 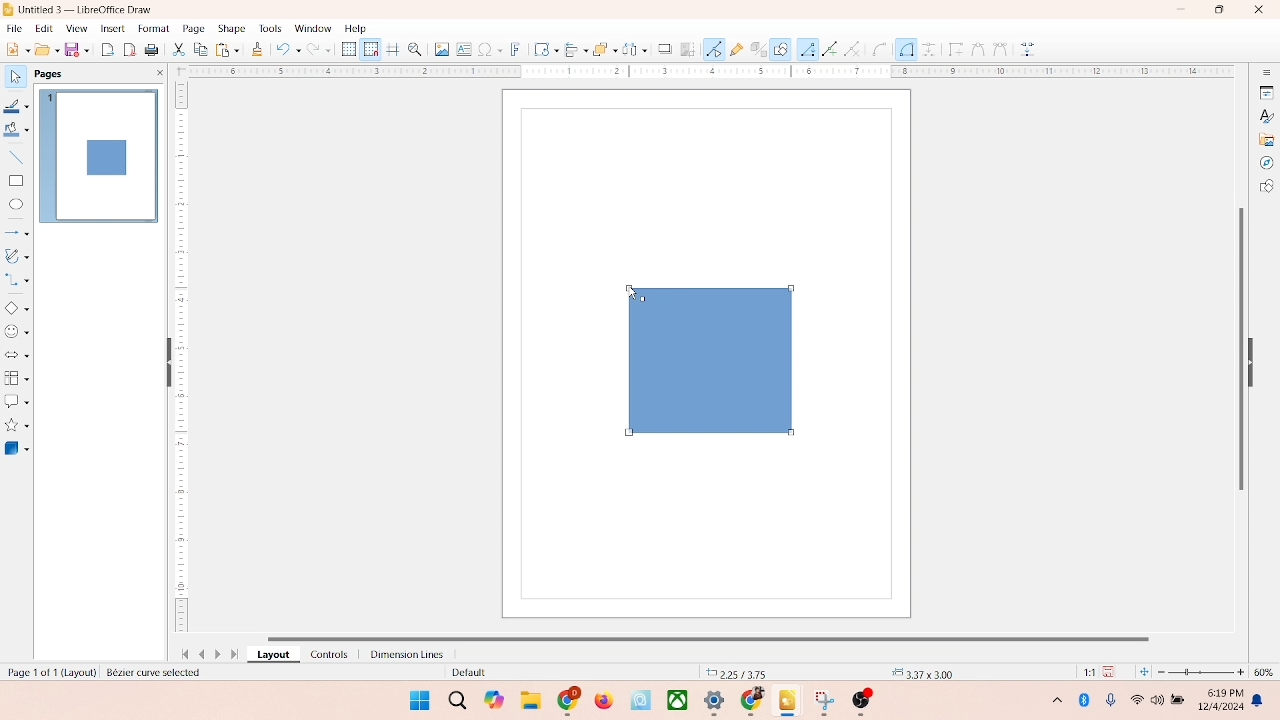 I want to click on Bluetooth, so click(x=1088, y=700).